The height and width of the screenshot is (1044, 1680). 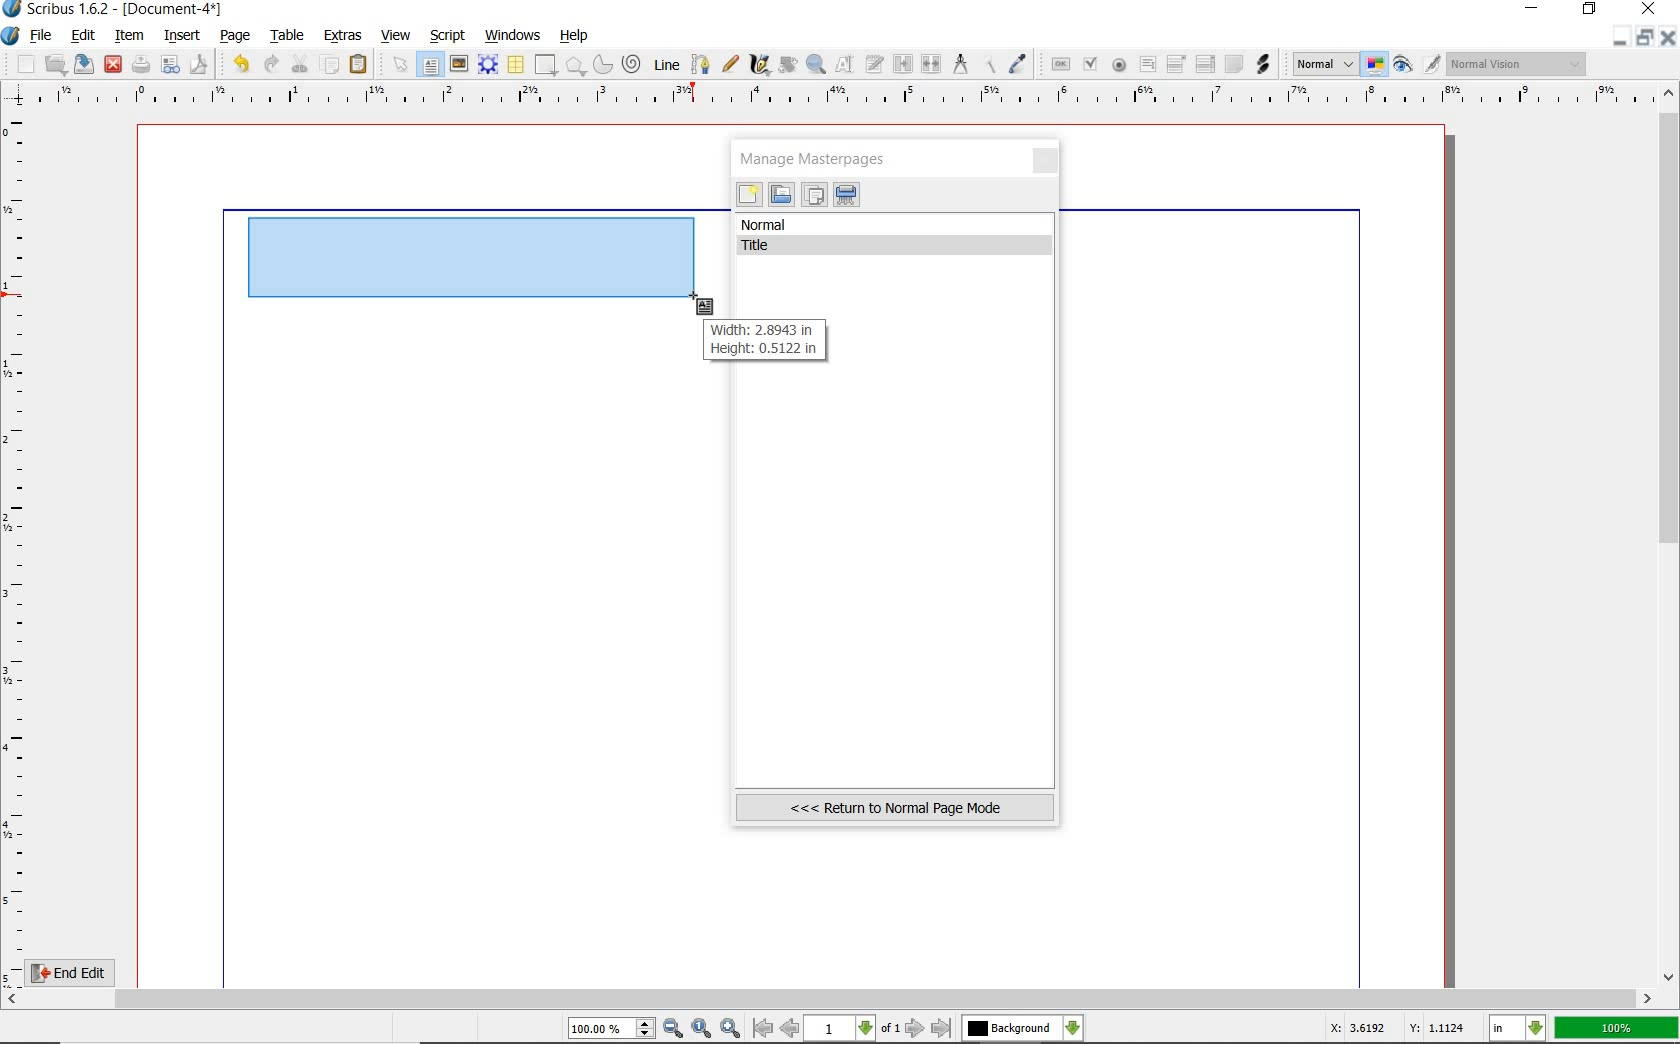 What do you see at coordinates (942, 1028) in the screenshot?
I see `go to last page` at bounding box center [942, 1028].